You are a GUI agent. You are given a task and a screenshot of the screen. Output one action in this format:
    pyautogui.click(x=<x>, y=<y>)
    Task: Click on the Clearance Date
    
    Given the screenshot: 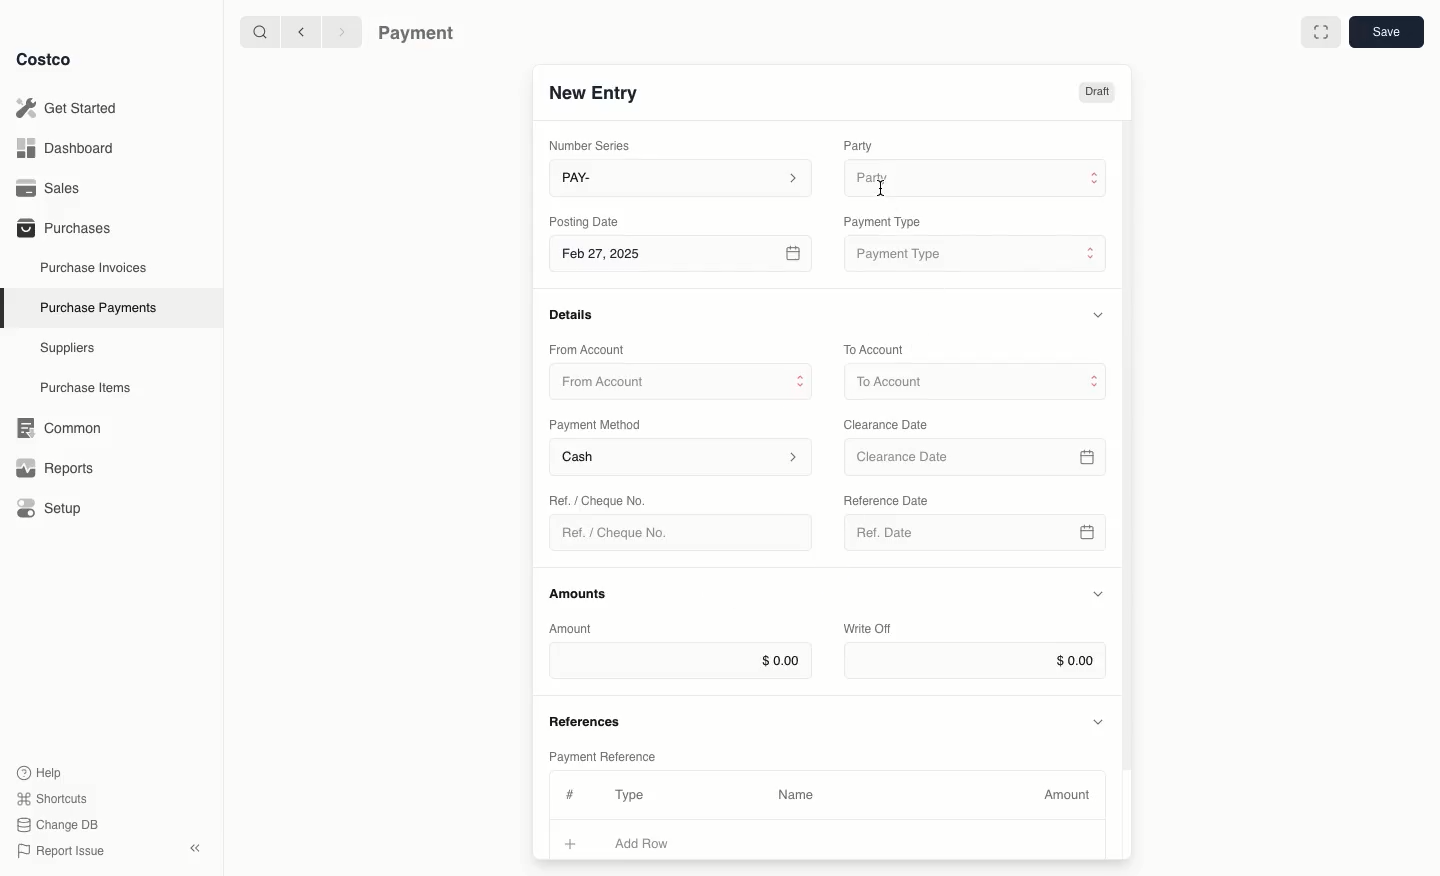 What is the action you would take?
    pyautogui.click(x=893, y=423)
    